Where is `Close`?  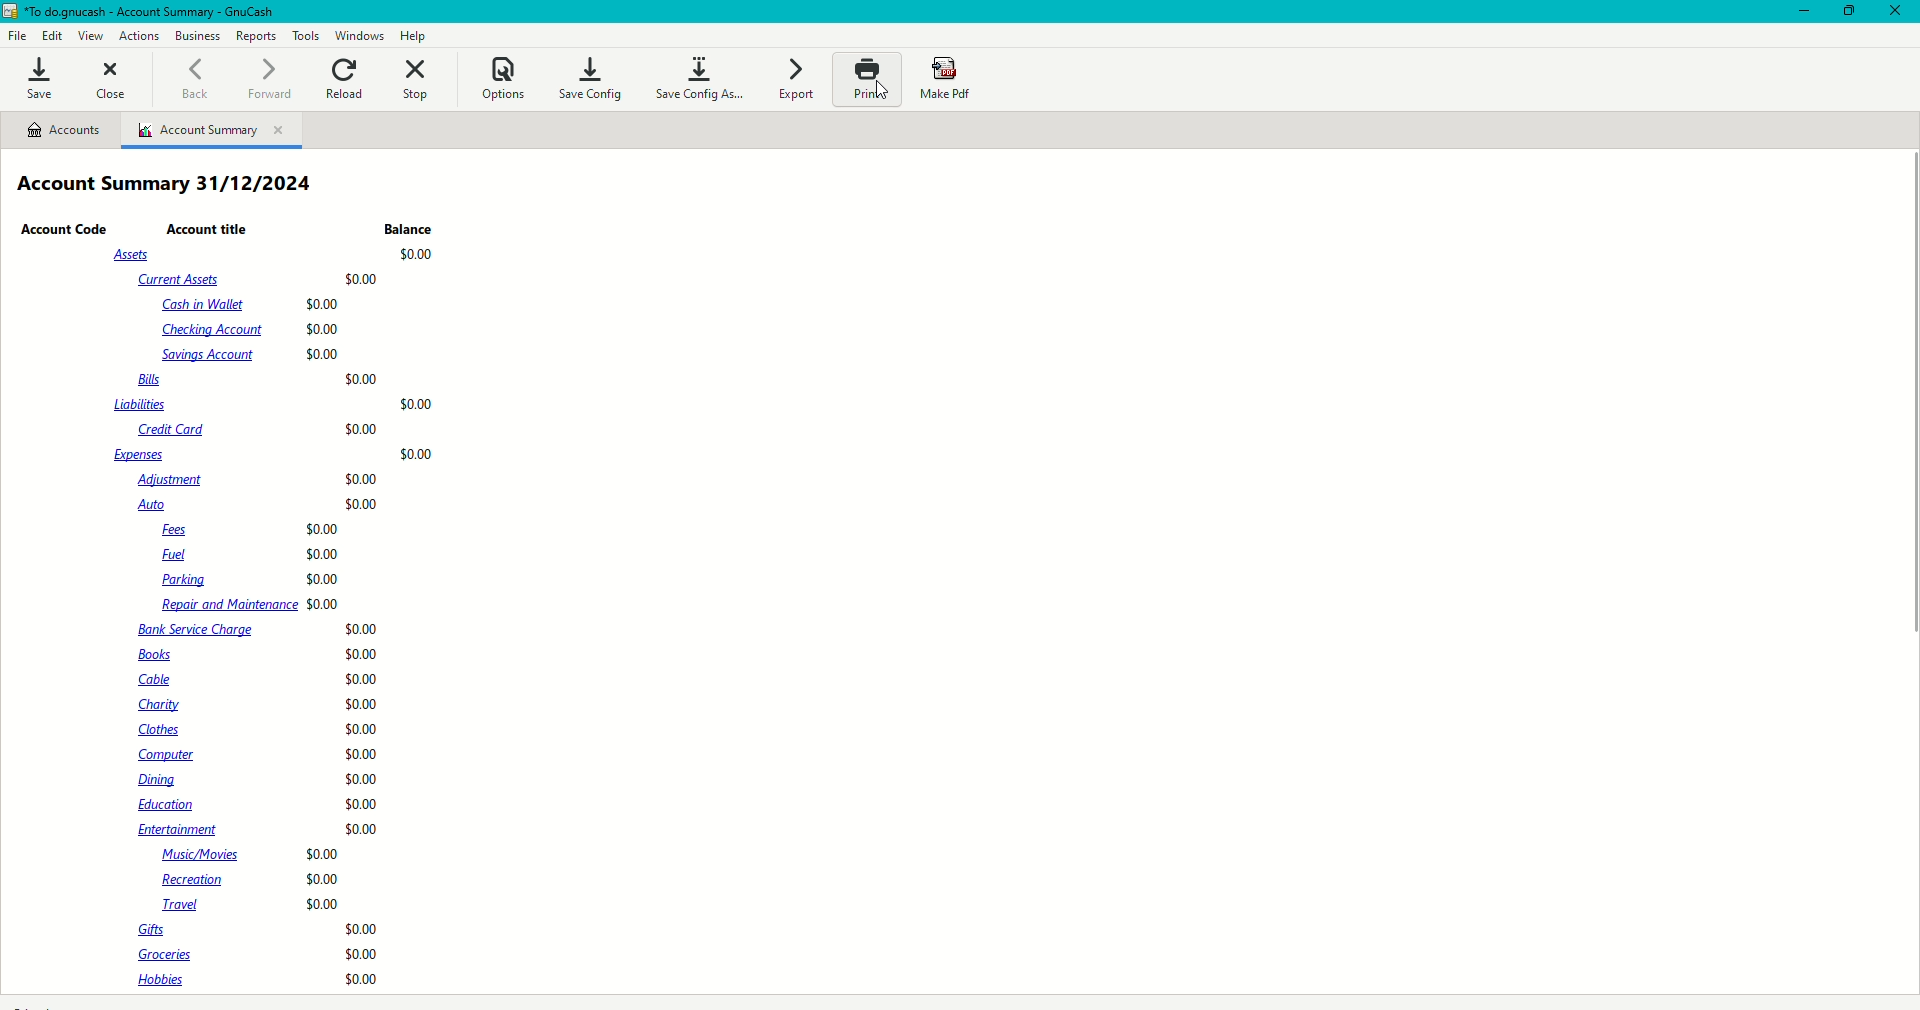
Close is located at coordinates (112, 81).